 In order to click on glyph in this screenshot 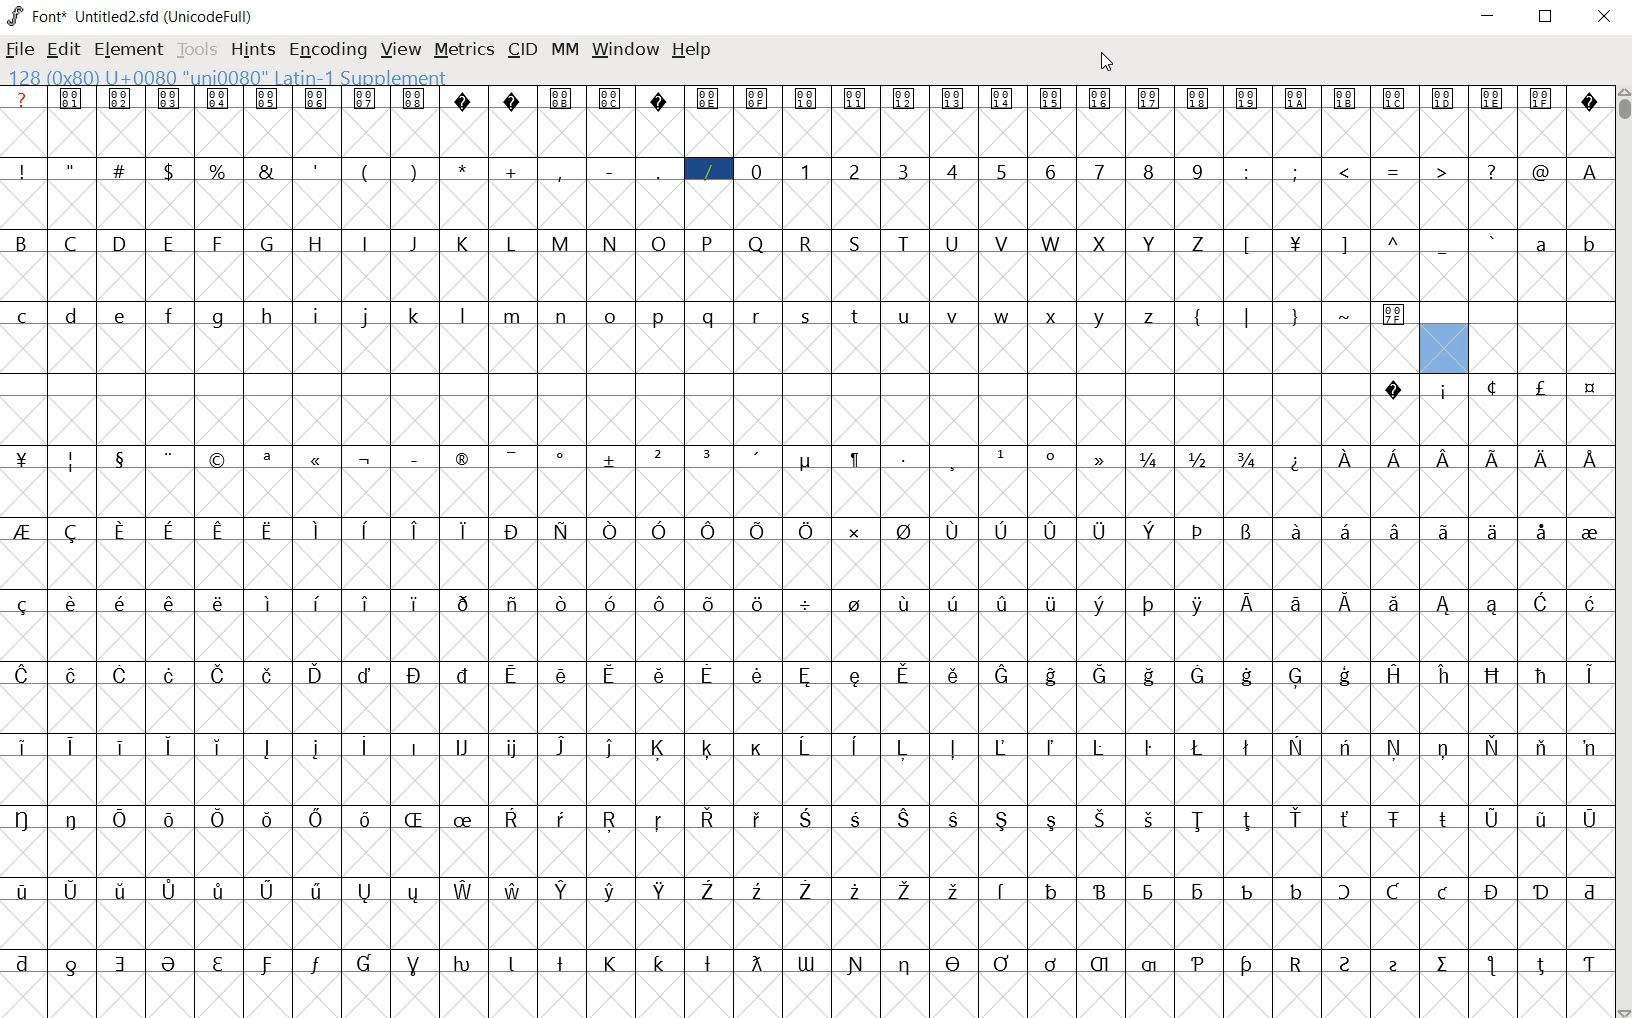, I will do `click(1199, 893)`.